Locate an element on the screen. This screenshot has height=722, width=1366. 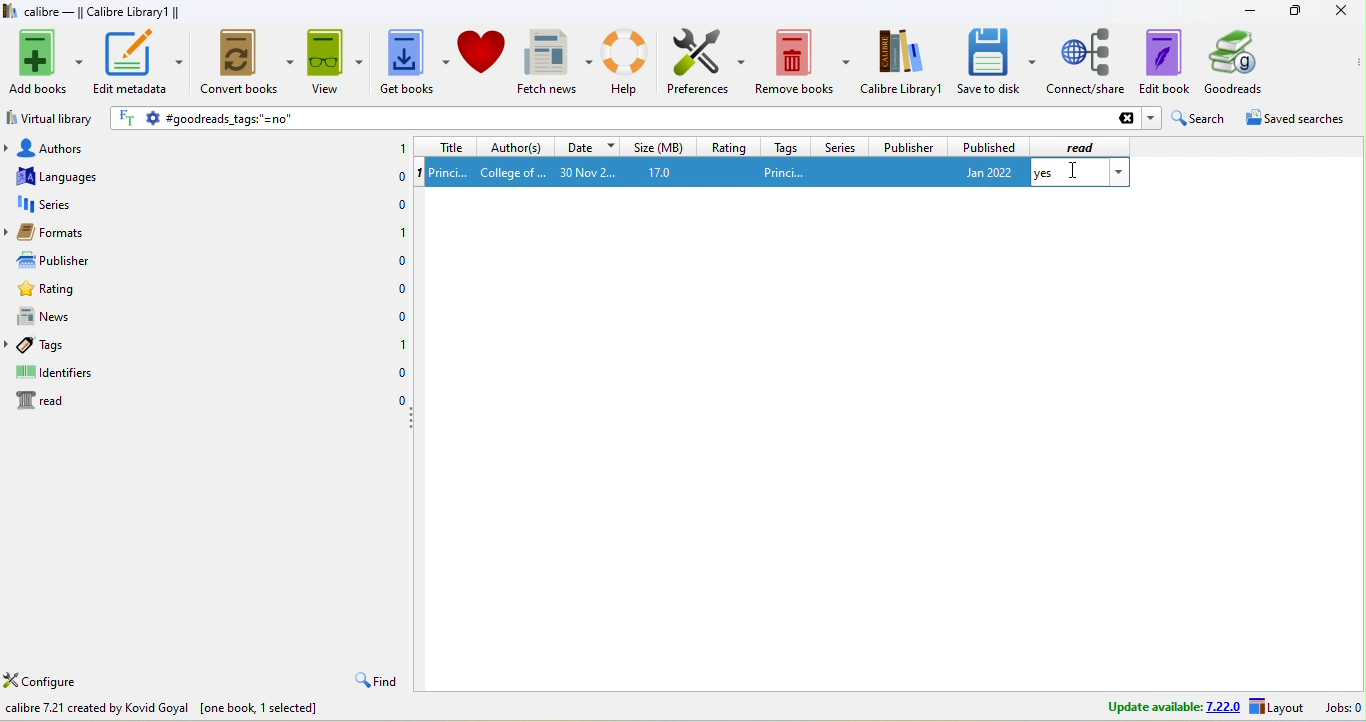
jan 2022 is located at coordinates (984, 173).